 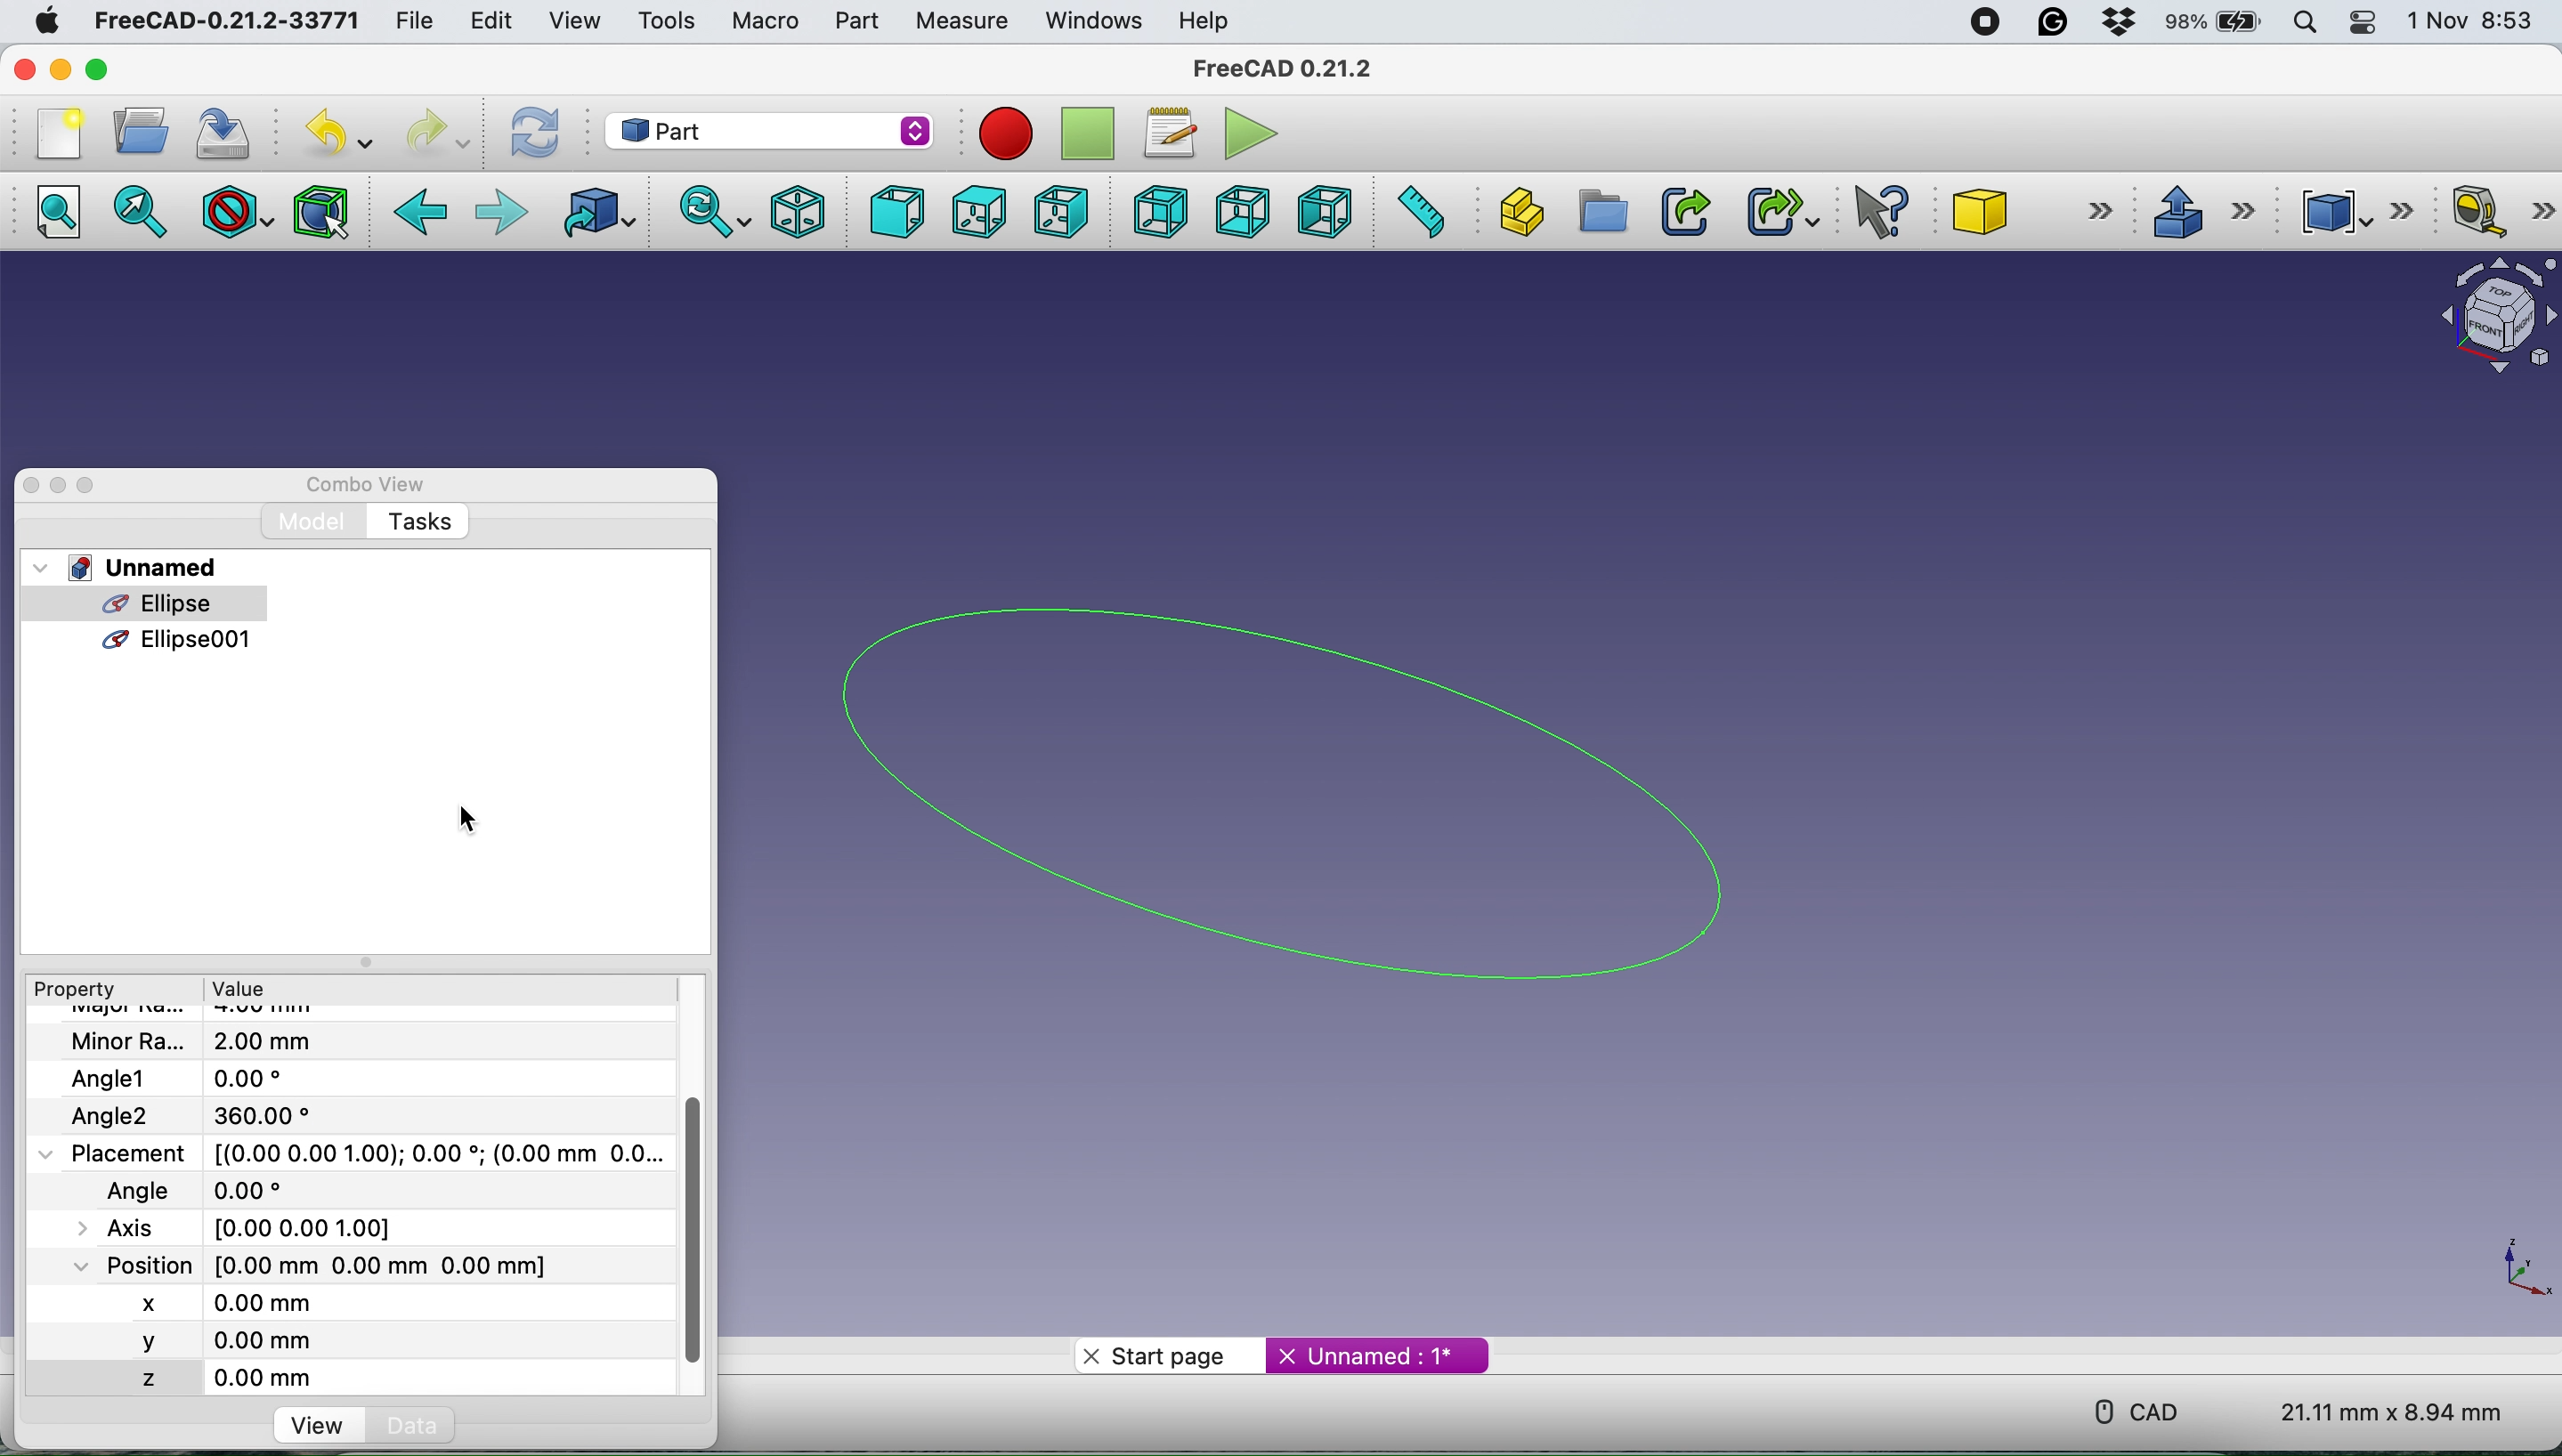 What do you see at coordinates (31, 484) in the screenshot?
I see `close` at bounding box center [31, 484].